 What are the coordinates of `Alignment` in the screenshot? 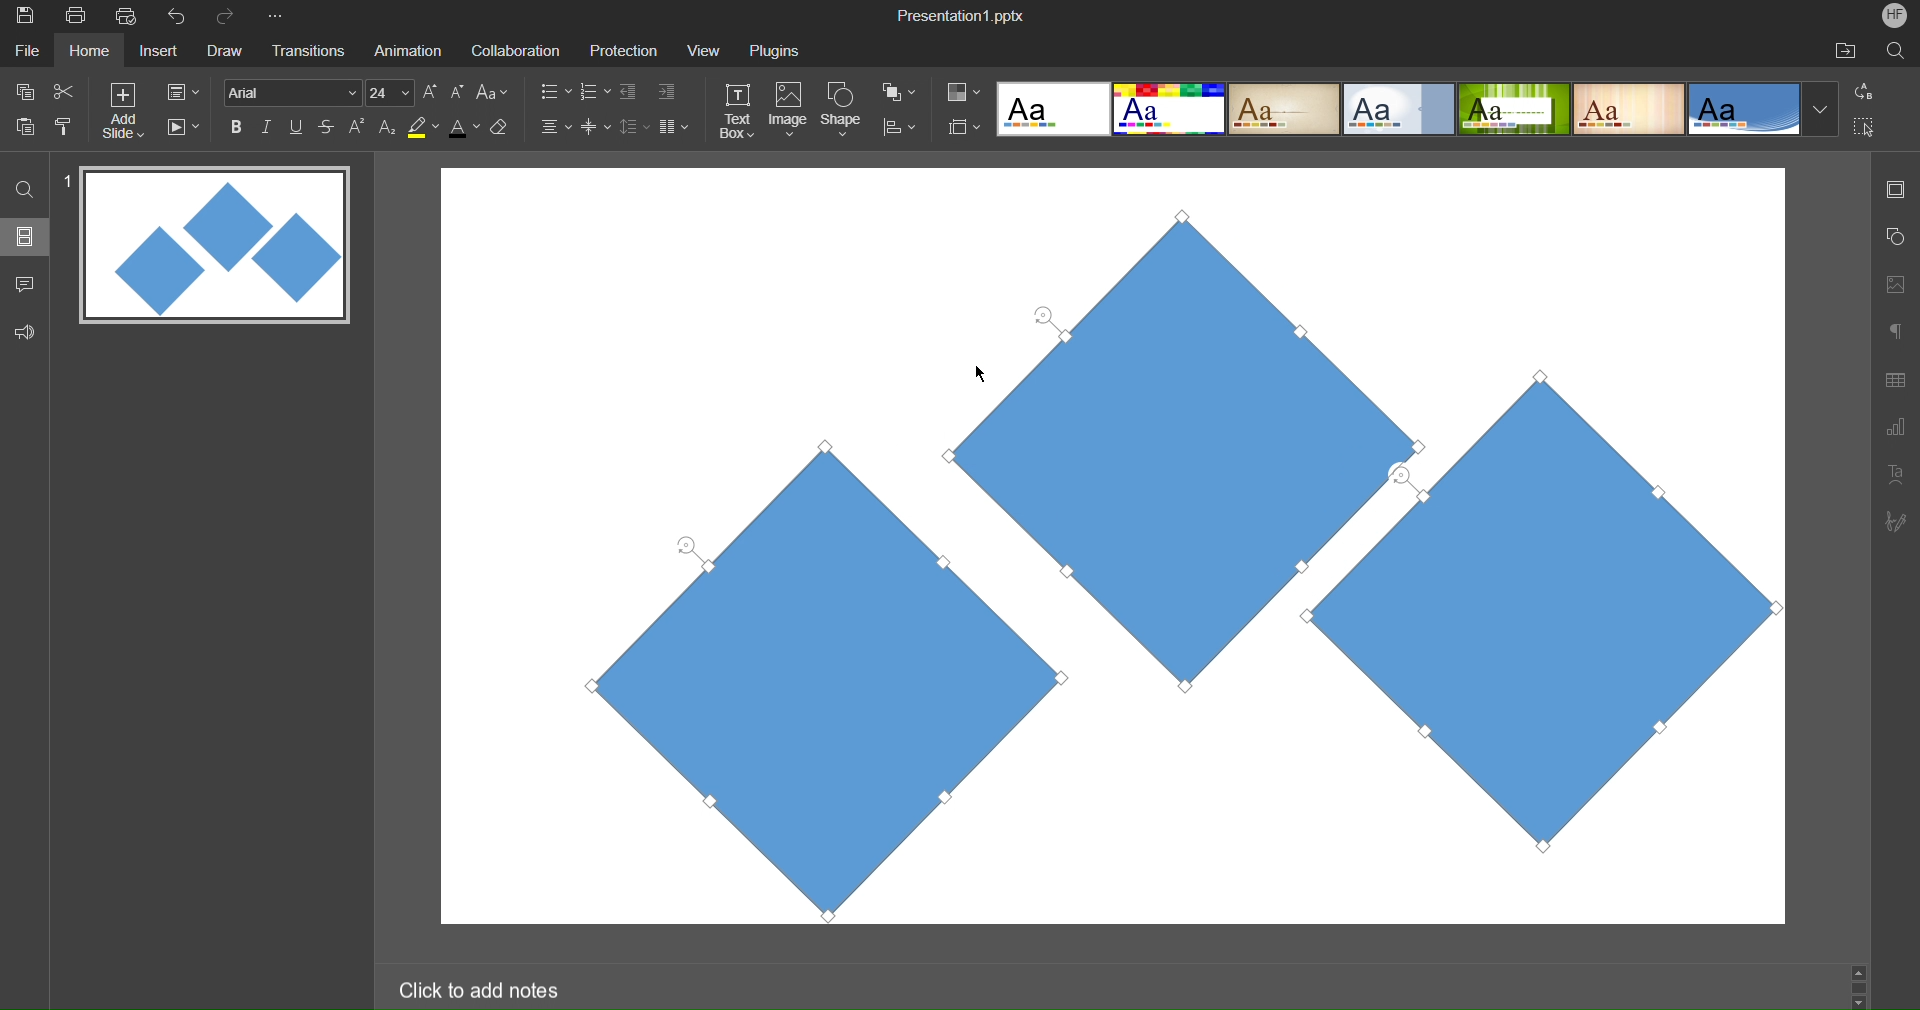 It's located at (554, 126).